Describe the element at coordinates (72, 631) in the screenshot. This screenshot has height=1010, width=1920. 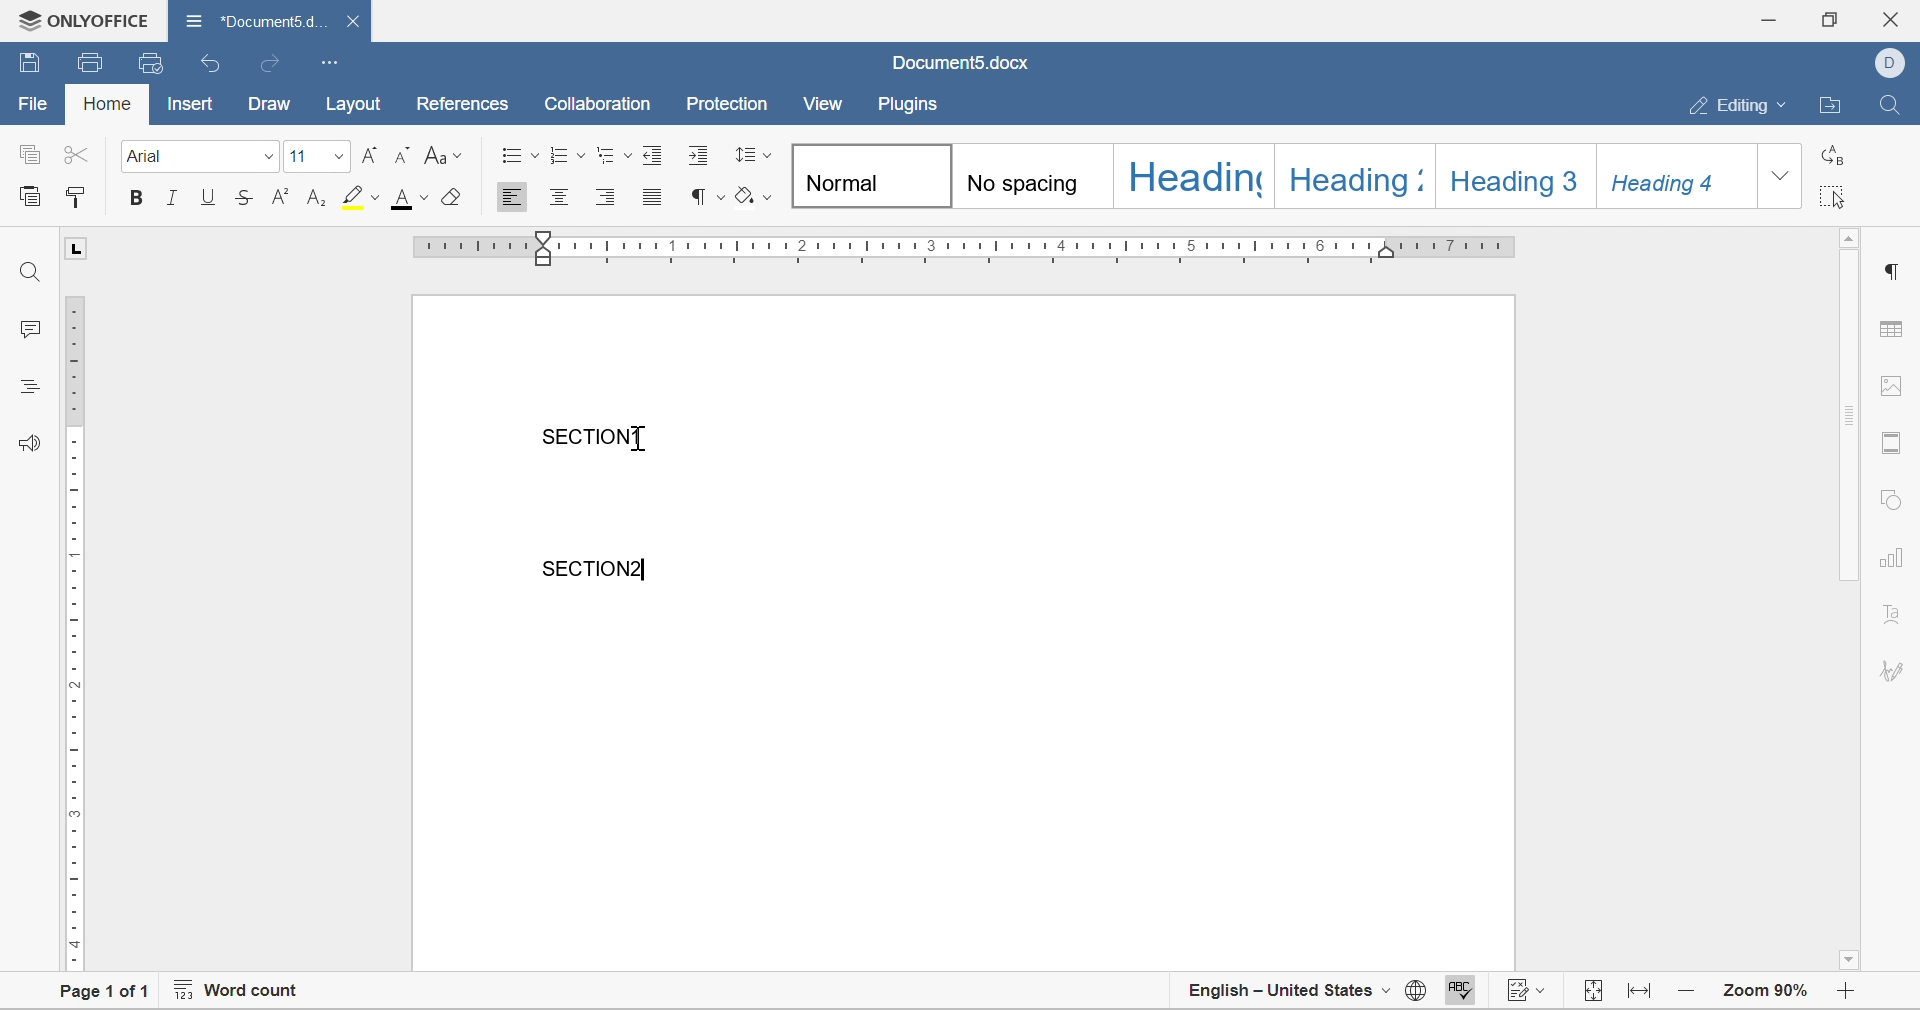
I see `ruler` at that location.